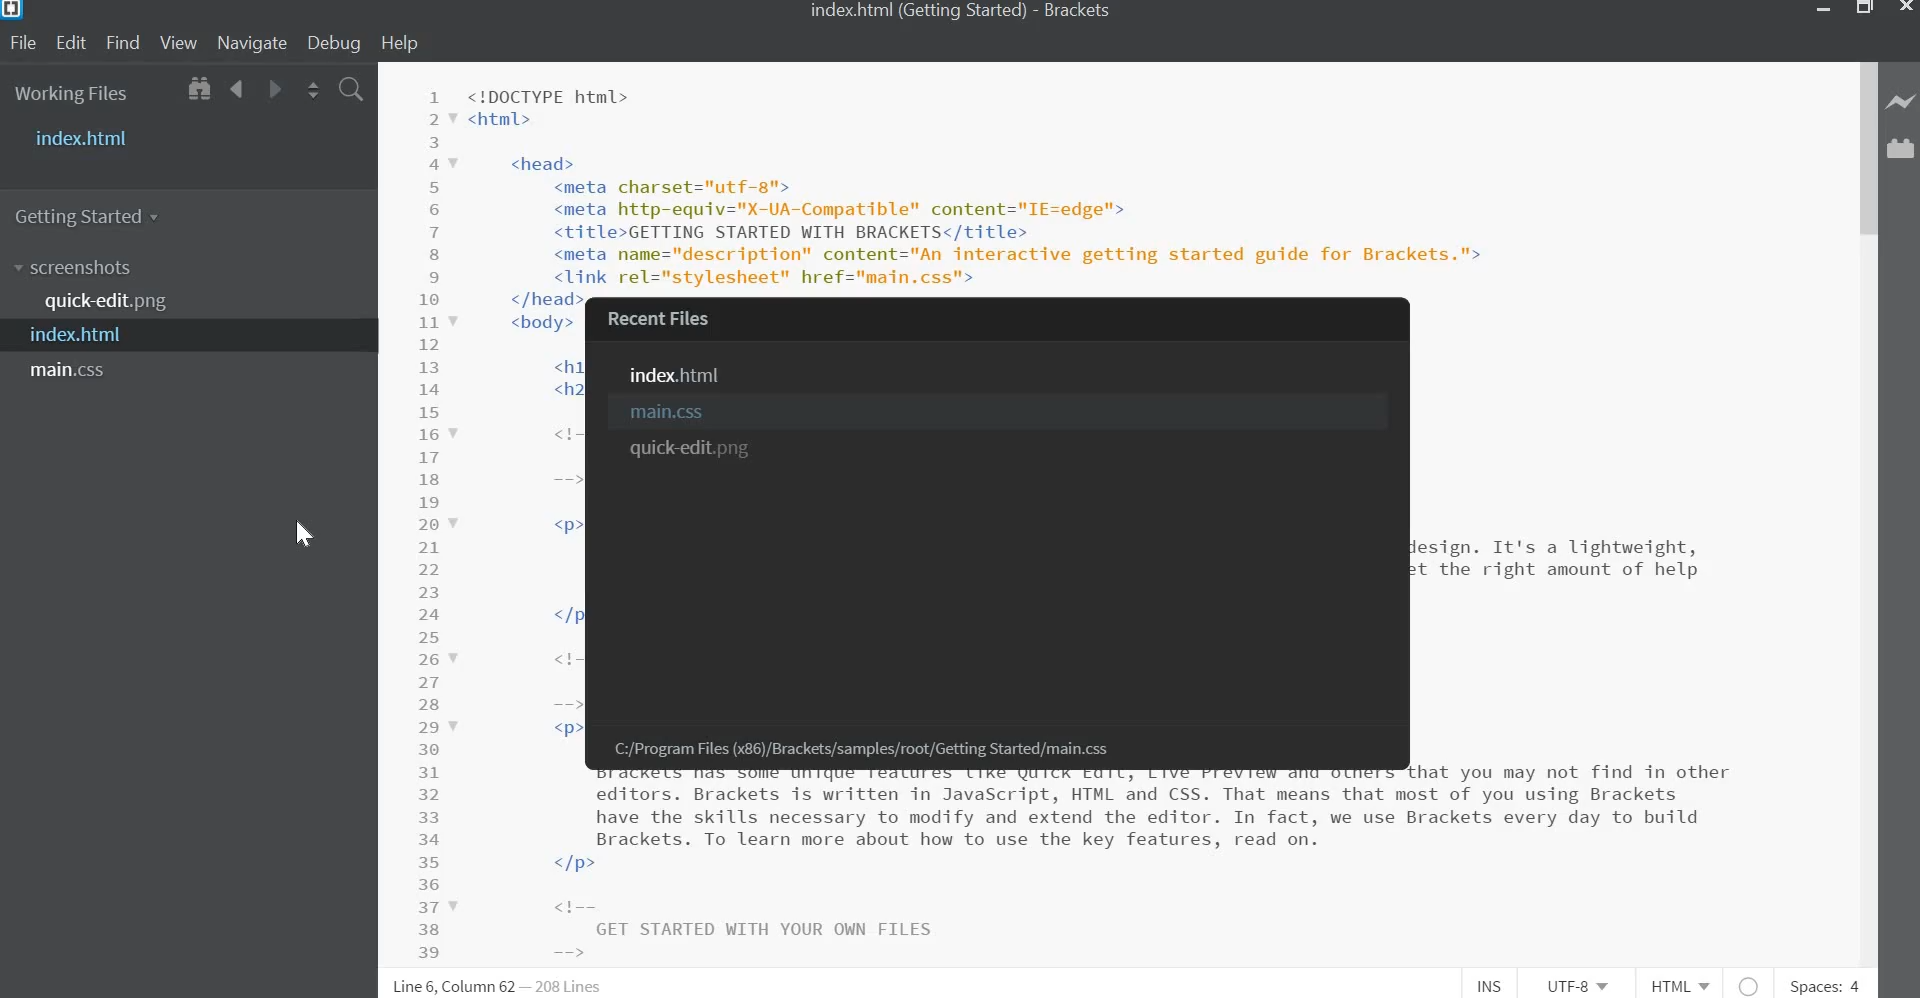  I want to click on Index.html file, so click(86, 336).